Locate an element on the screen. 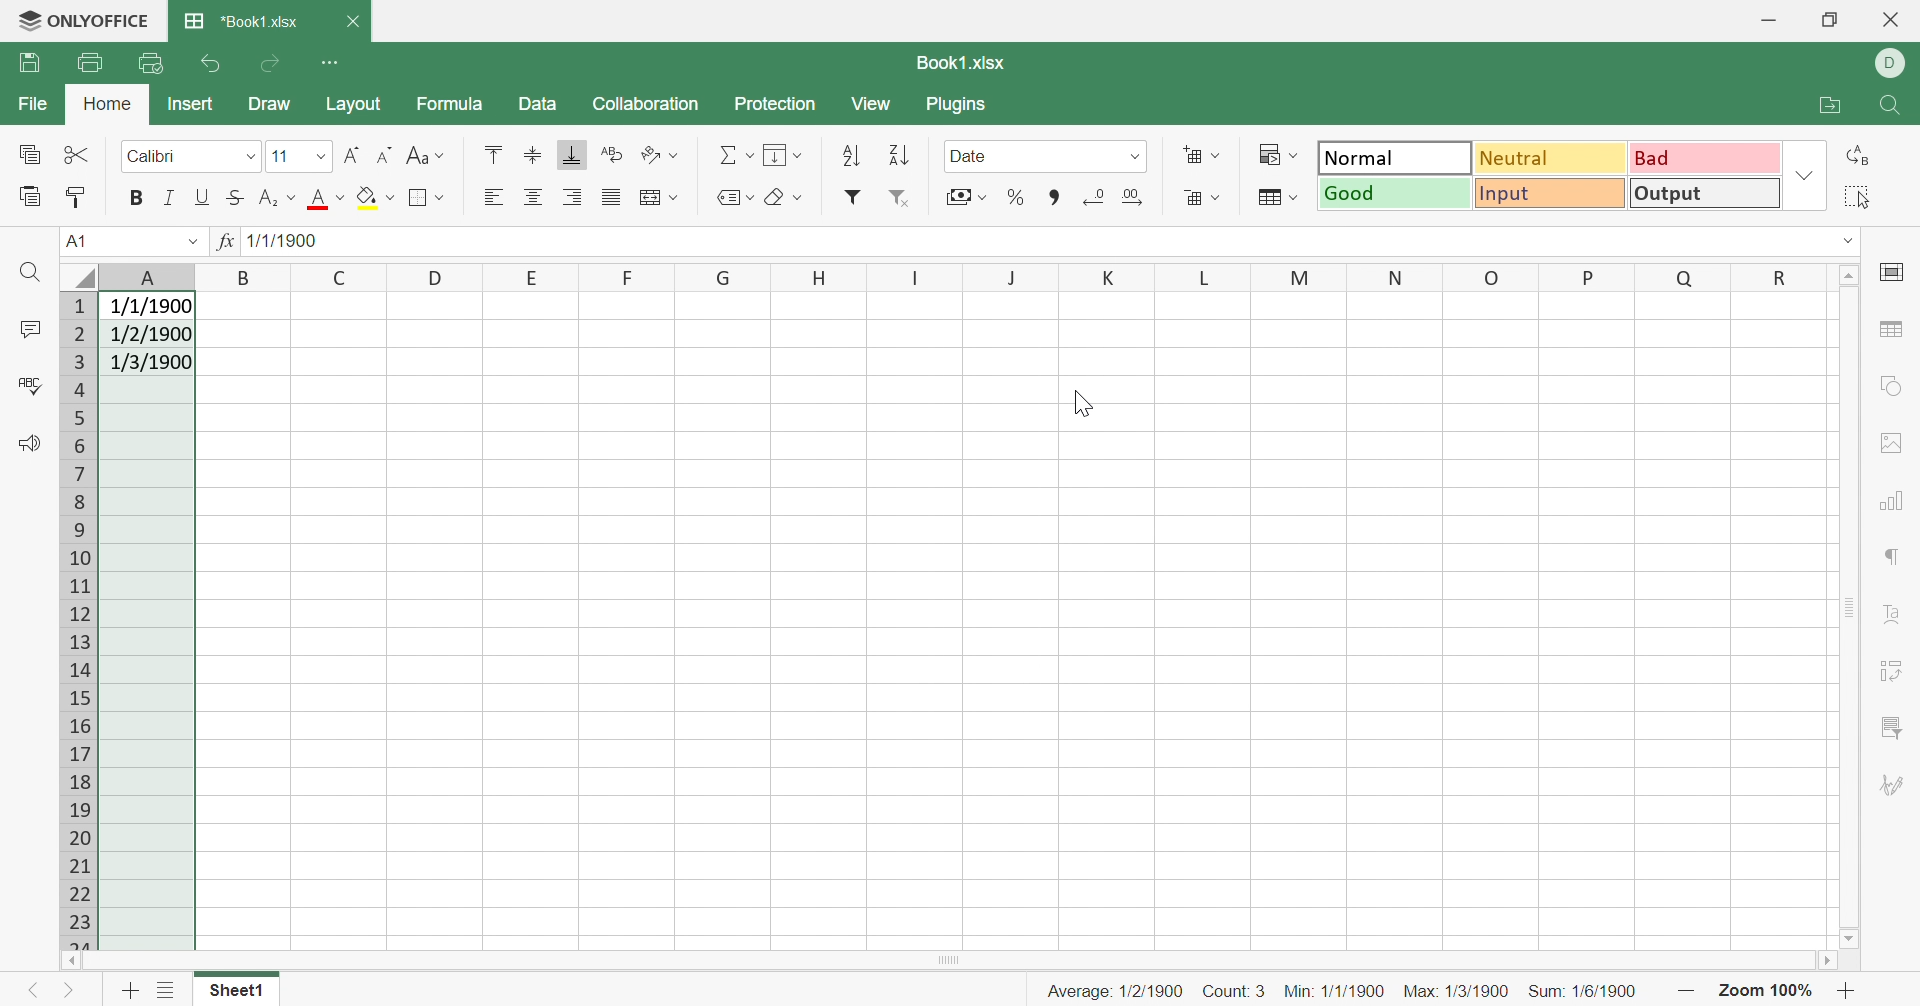 This screenshot has height=1006, width=1920. Copy style is located at coordinates (75, 197).